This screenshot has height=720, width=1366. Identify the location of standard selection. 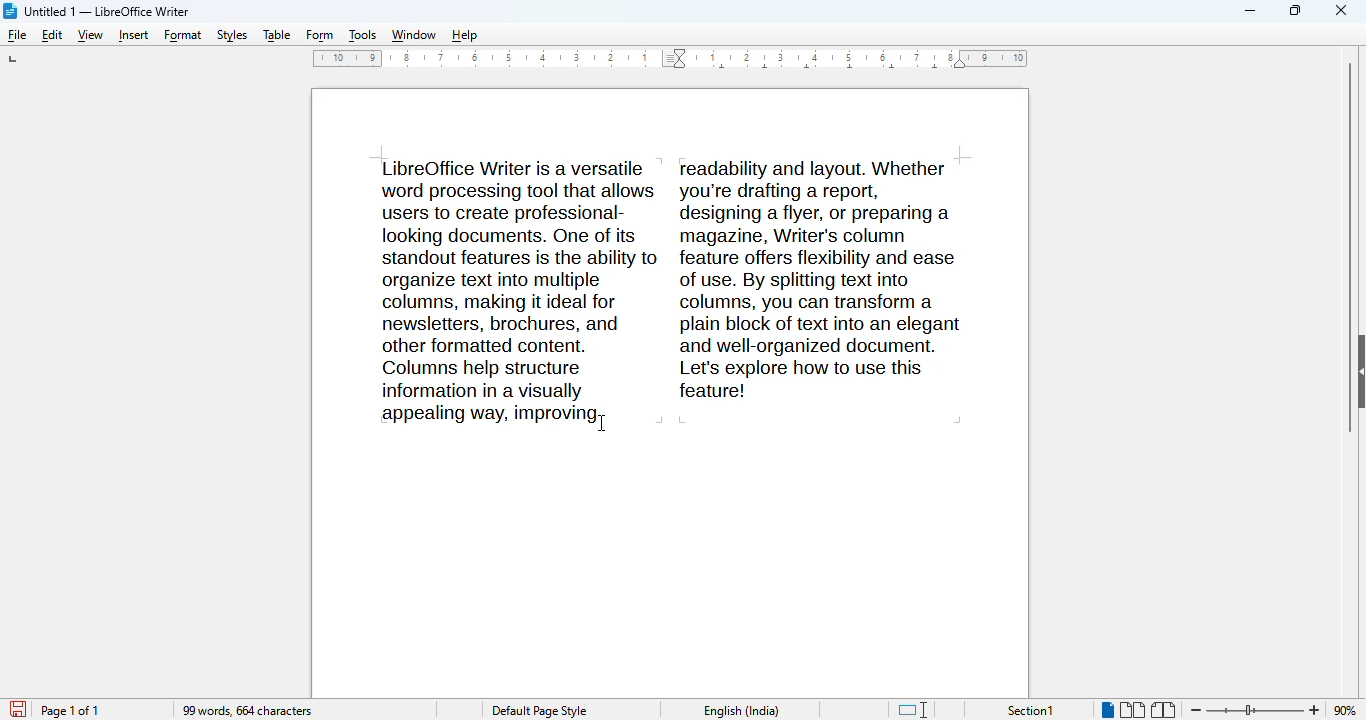
(912, 710).